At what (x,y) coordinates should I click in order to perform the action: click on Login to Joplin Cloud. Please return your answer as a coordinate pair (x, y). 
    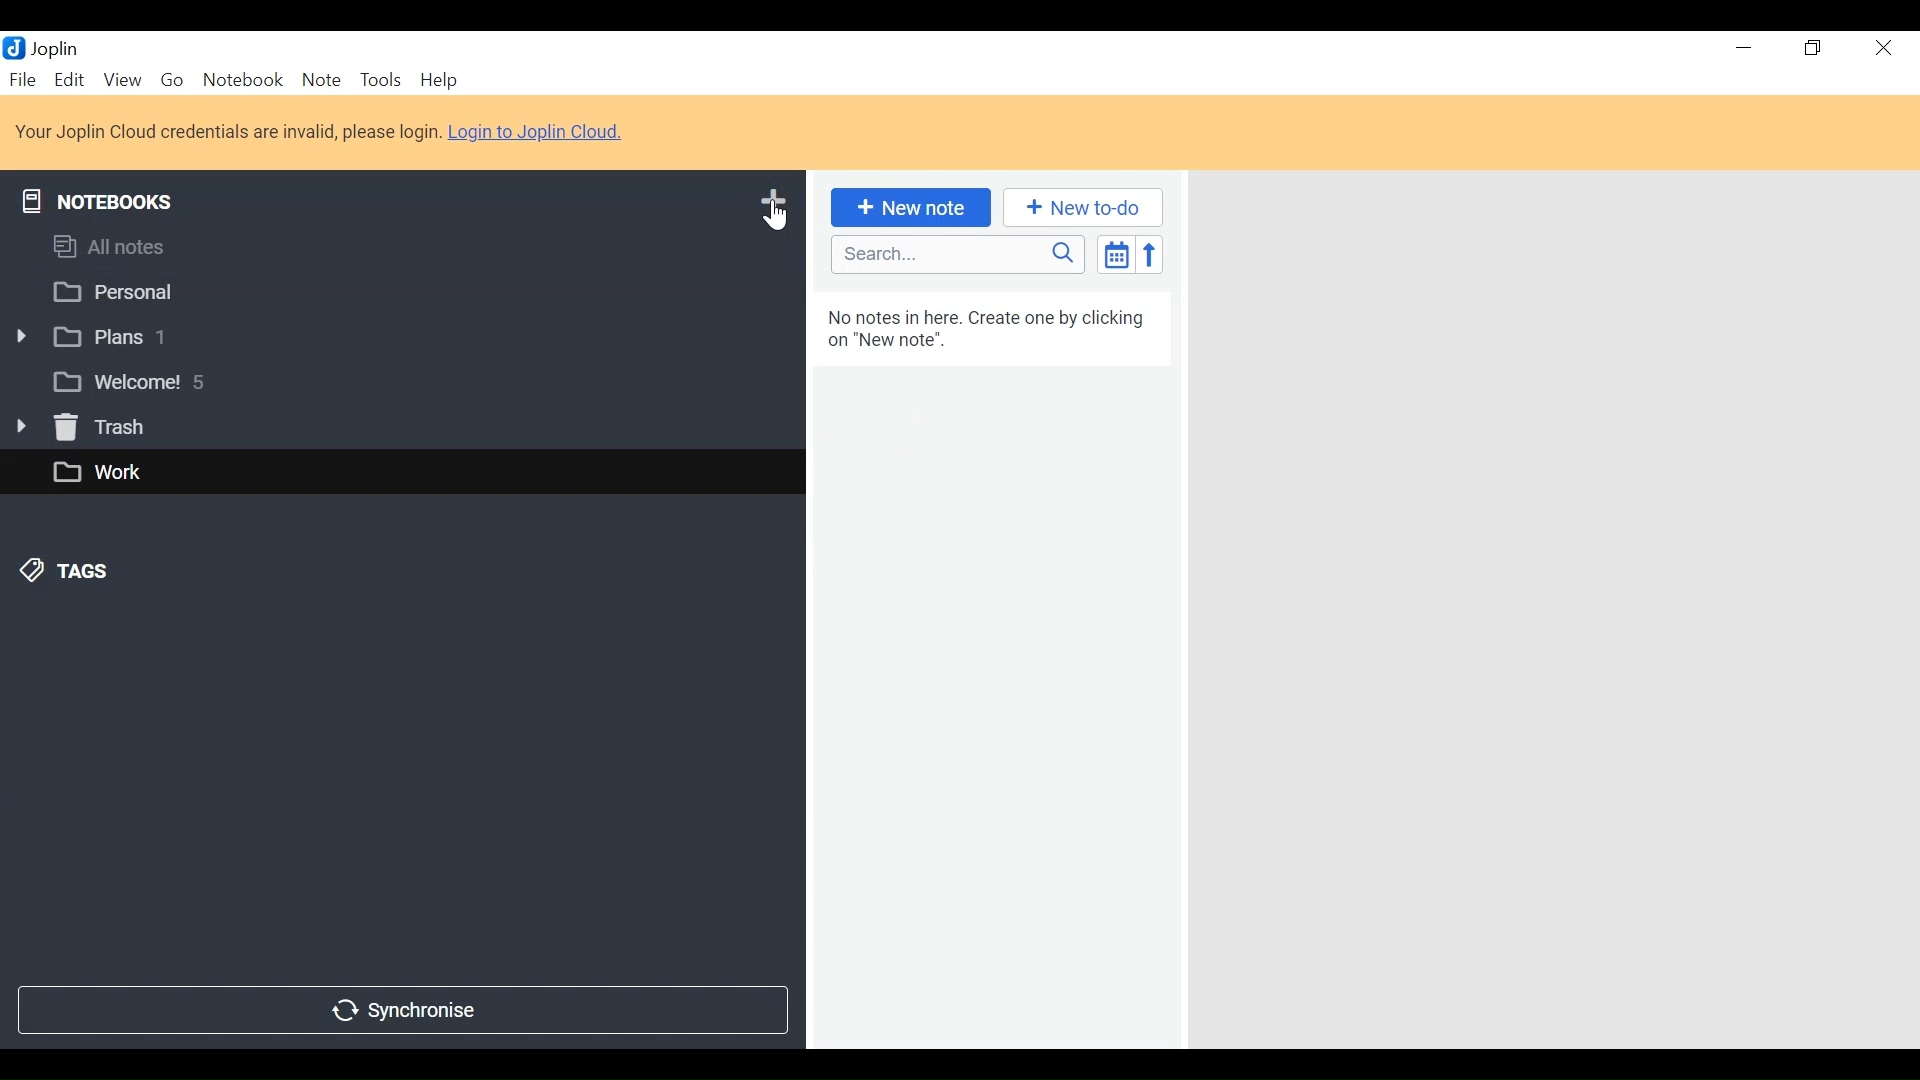
    Looking at the image, I should click on (534, 140).